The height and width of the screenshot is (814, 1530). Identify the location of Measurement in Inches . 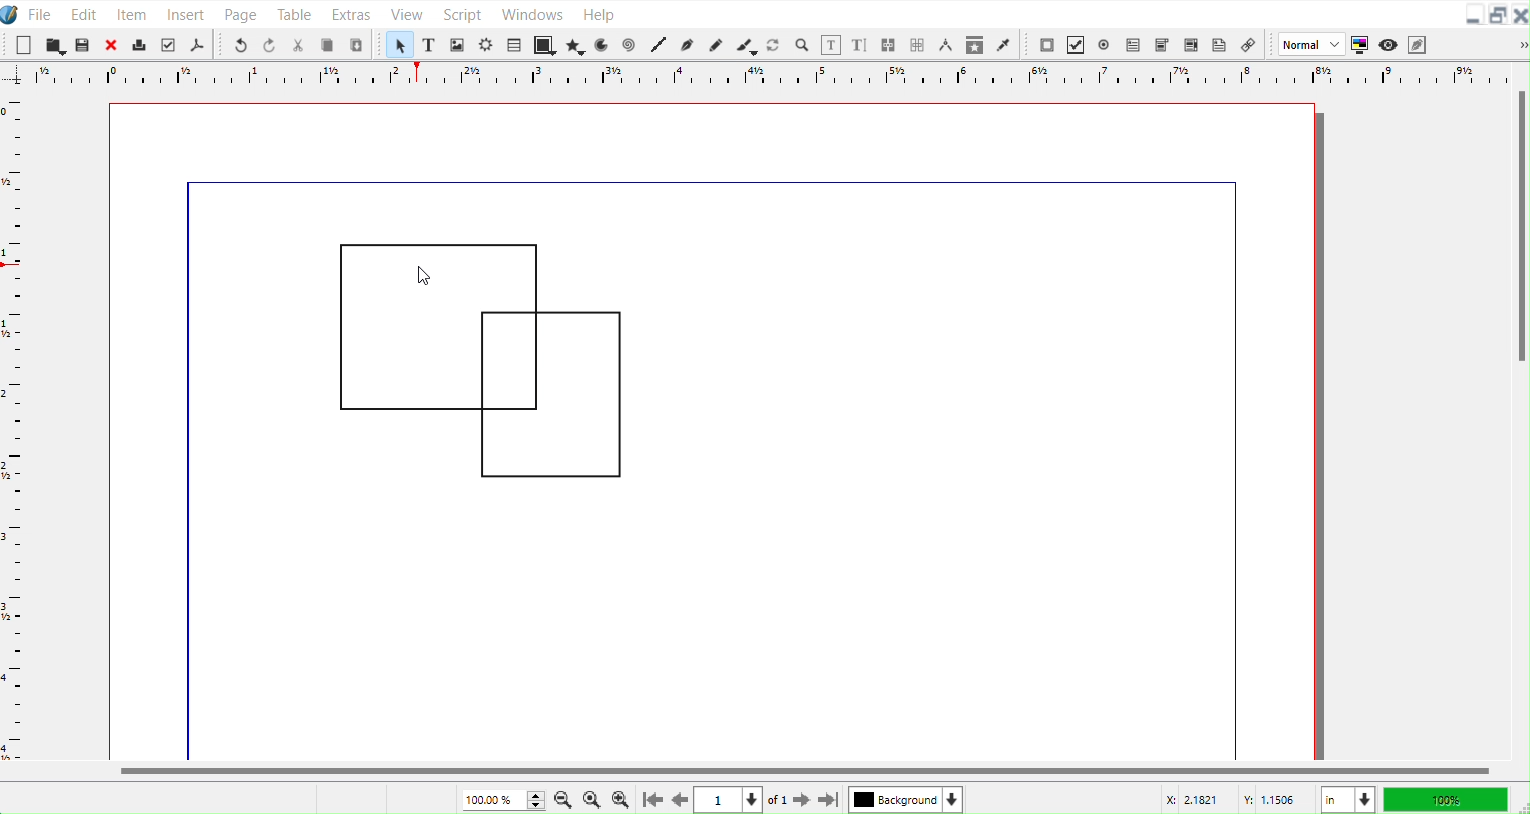
(1348, 799).